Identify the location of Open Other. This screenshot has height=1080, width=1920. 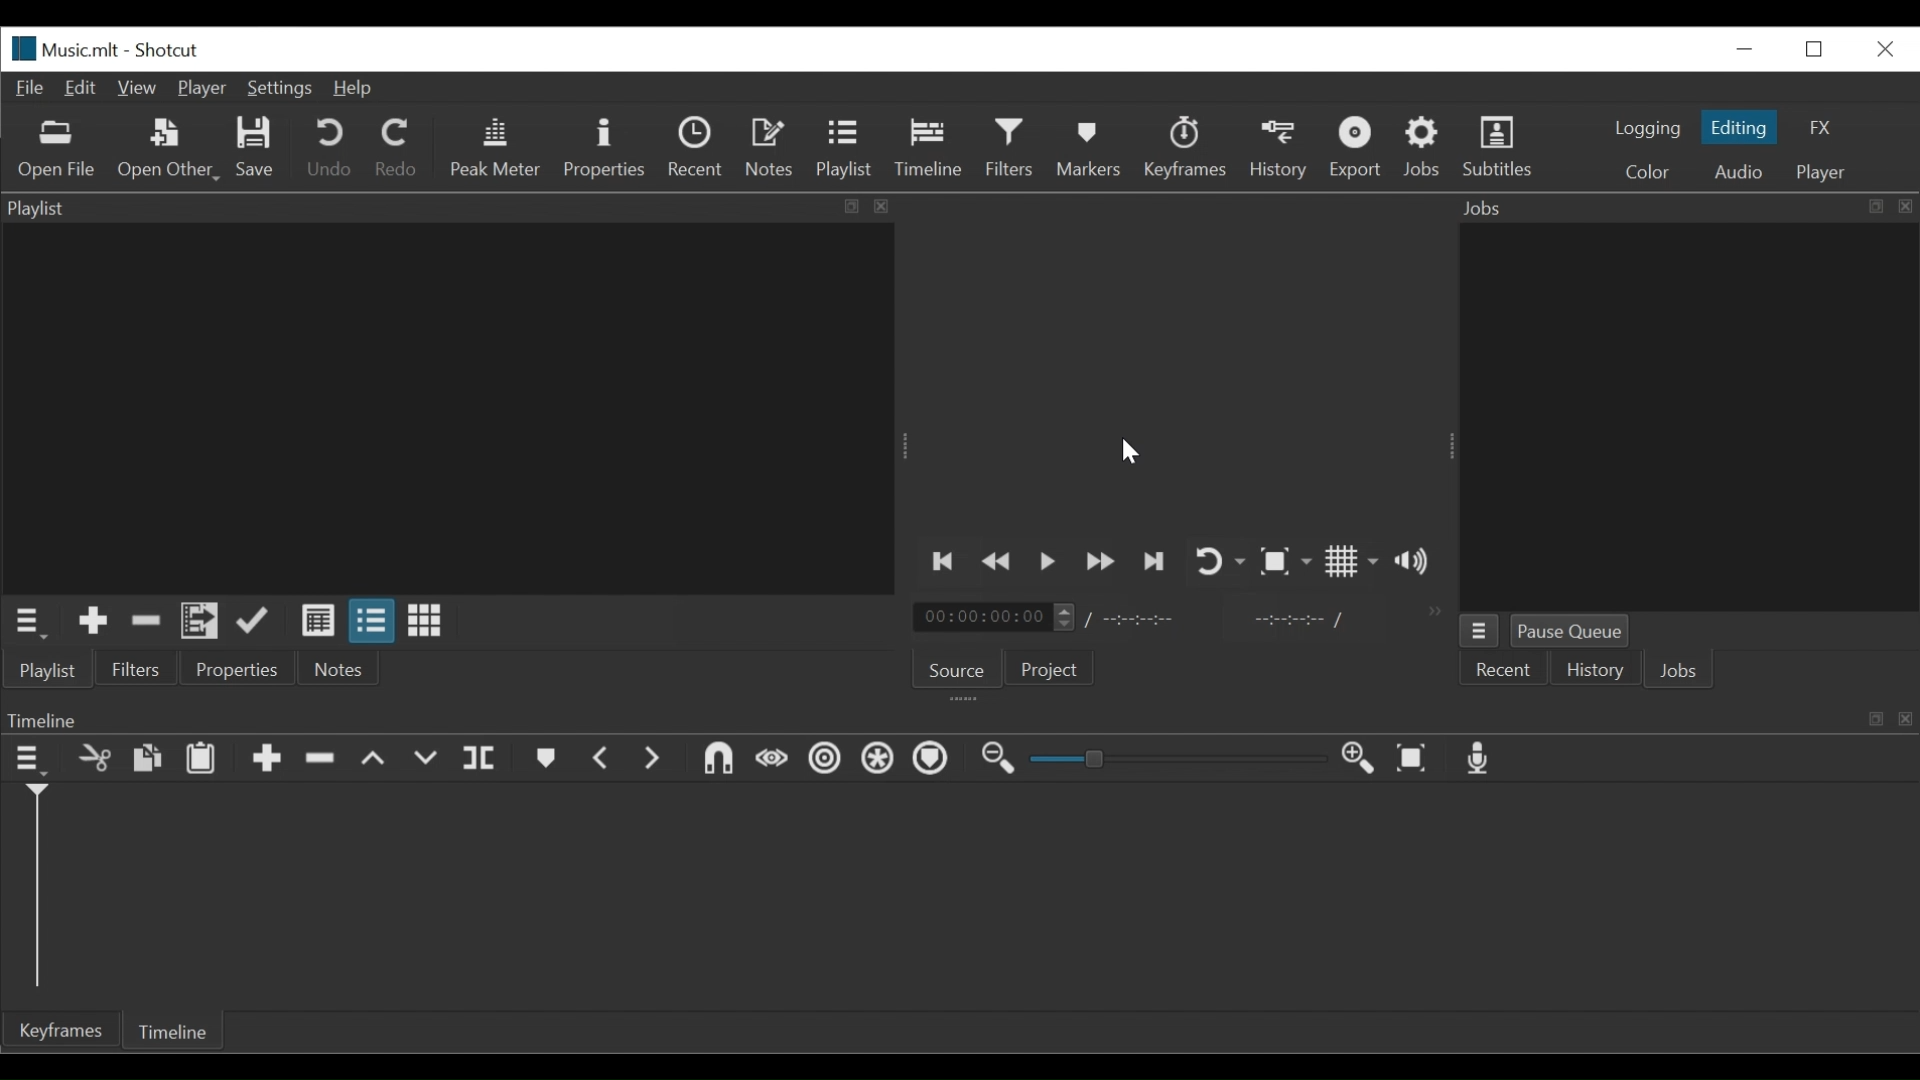
(165, 149).